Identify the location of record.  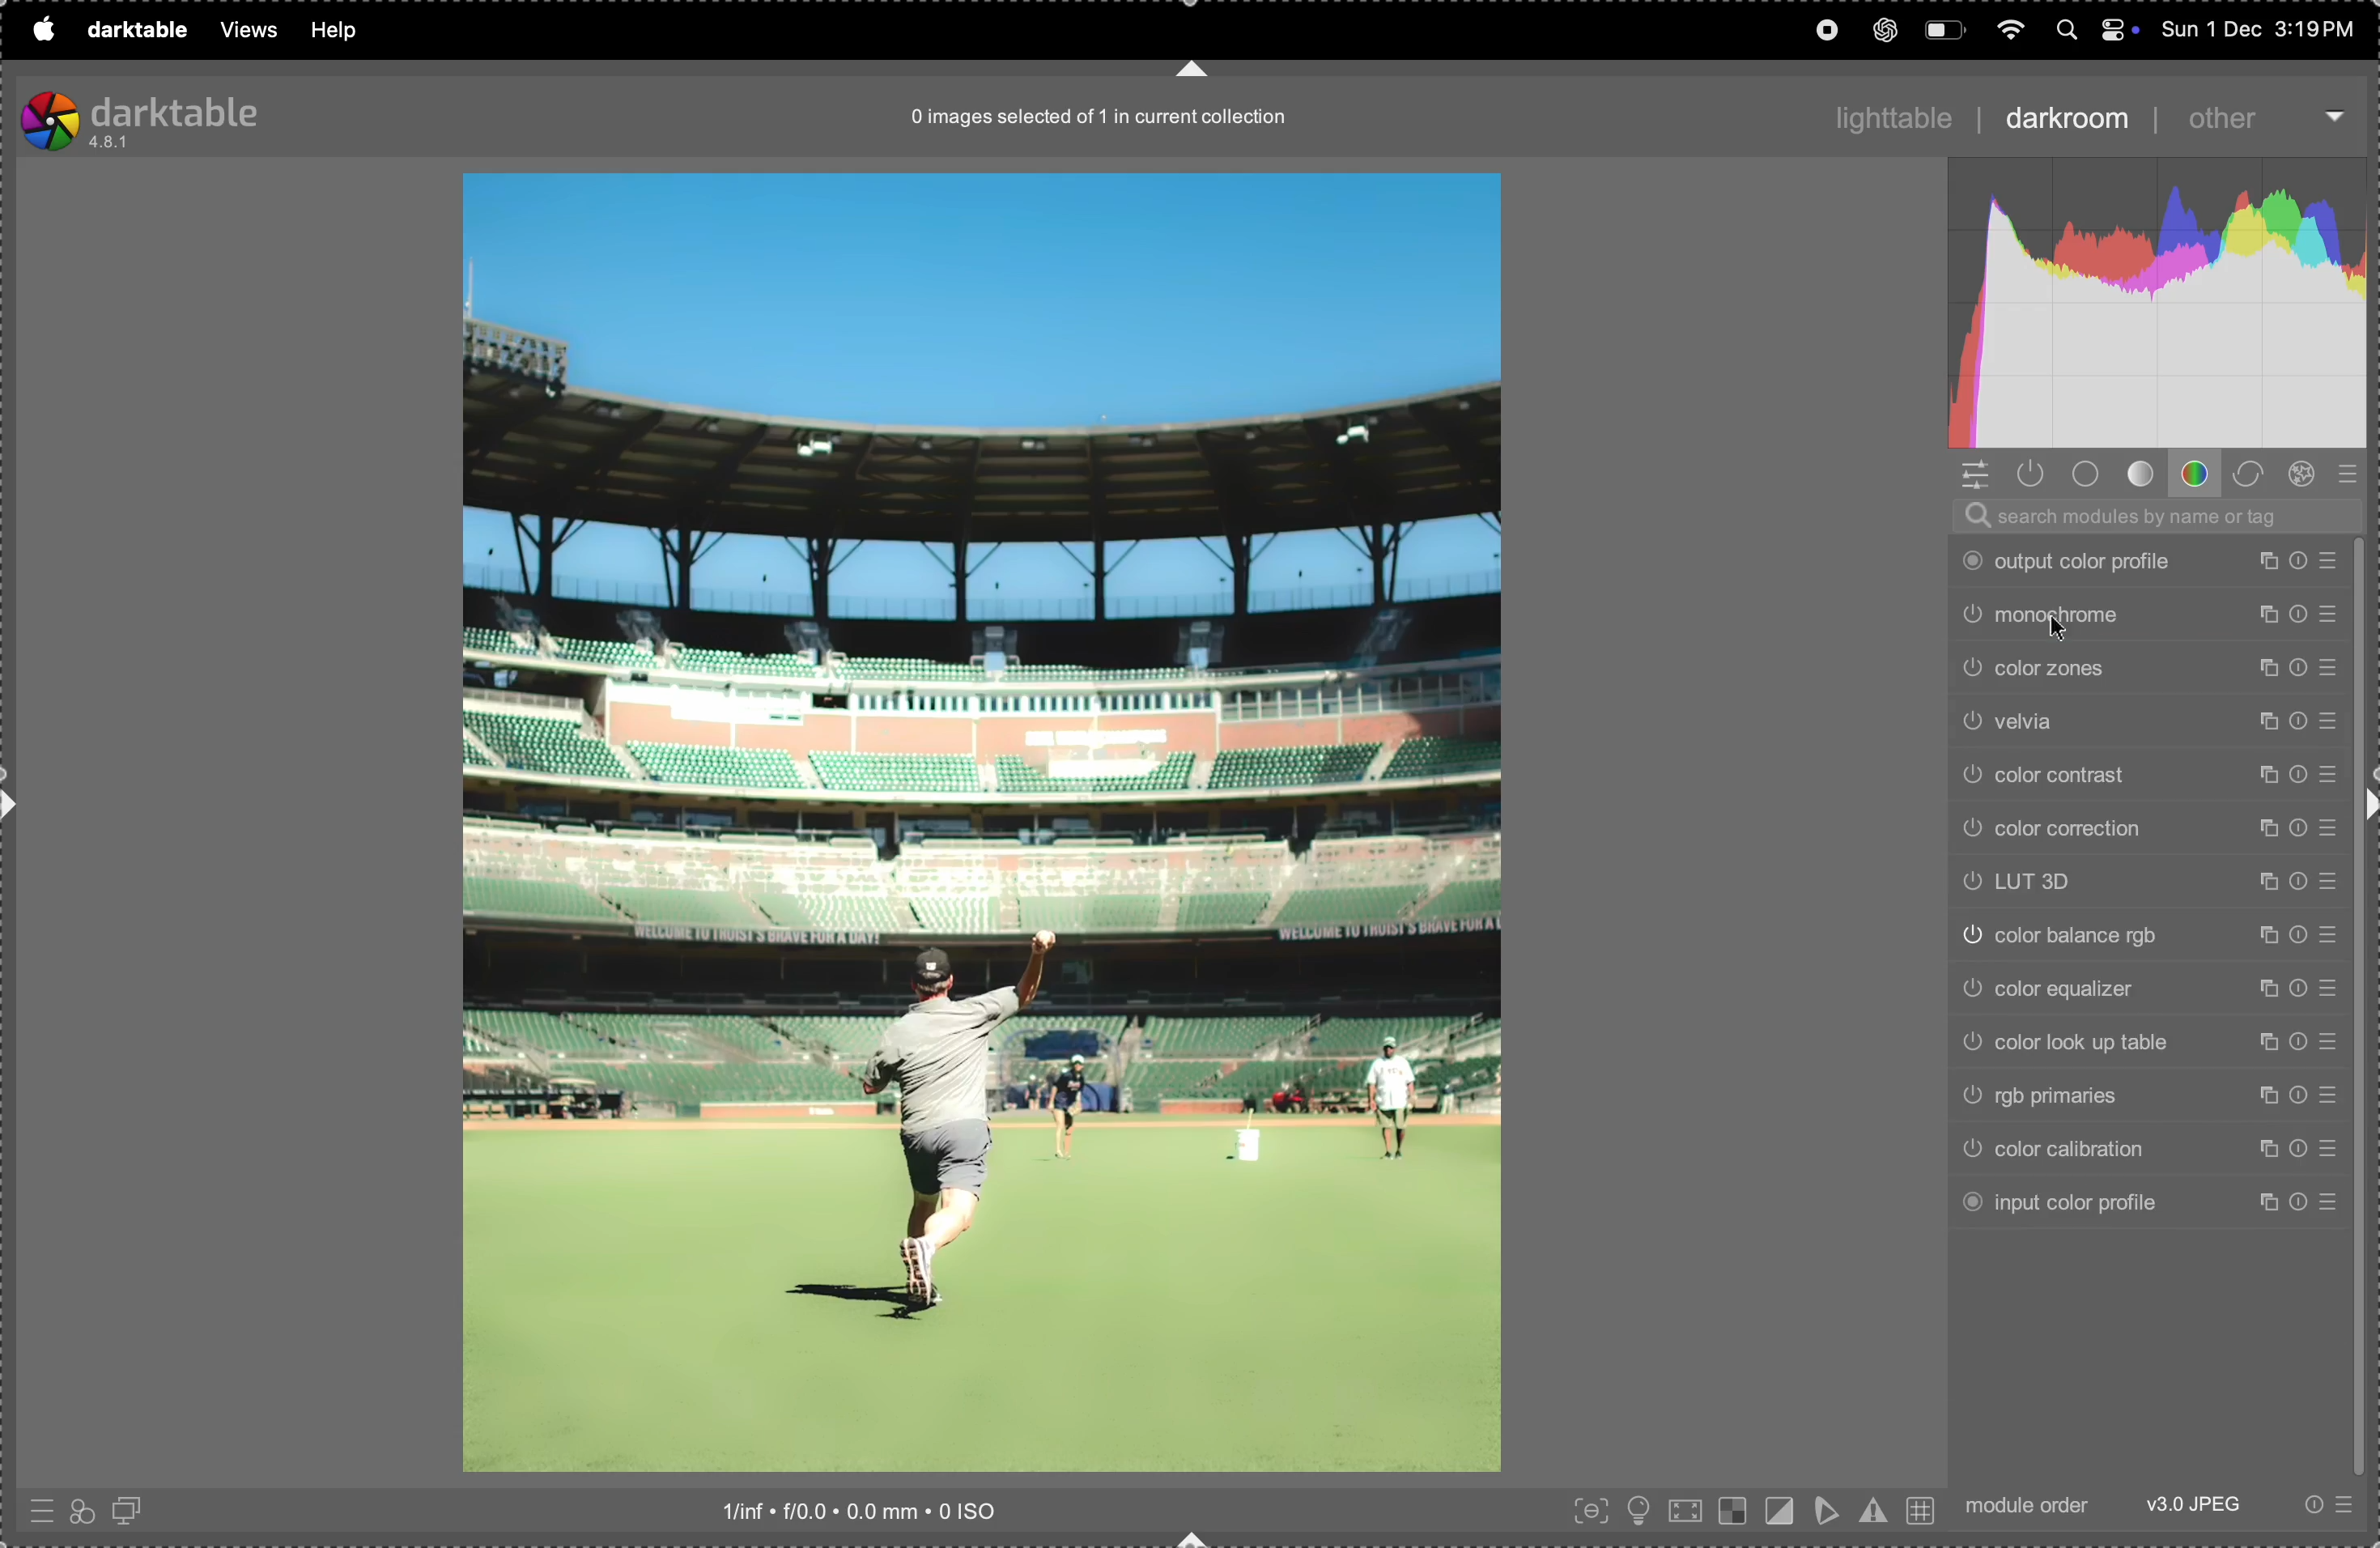
(1823, 28).